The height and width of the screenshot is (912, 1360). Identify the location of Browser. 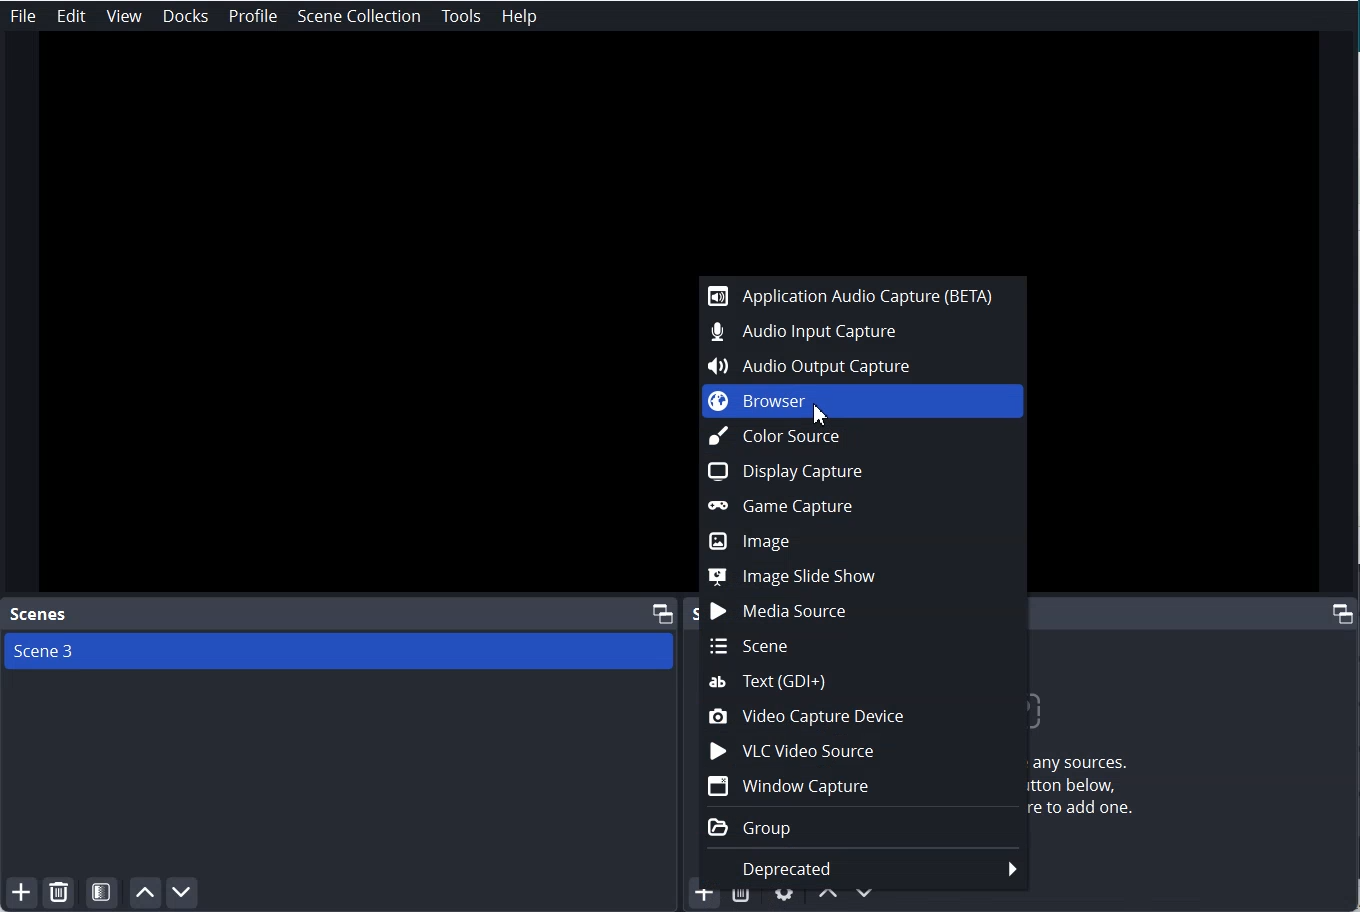
(863, 402).